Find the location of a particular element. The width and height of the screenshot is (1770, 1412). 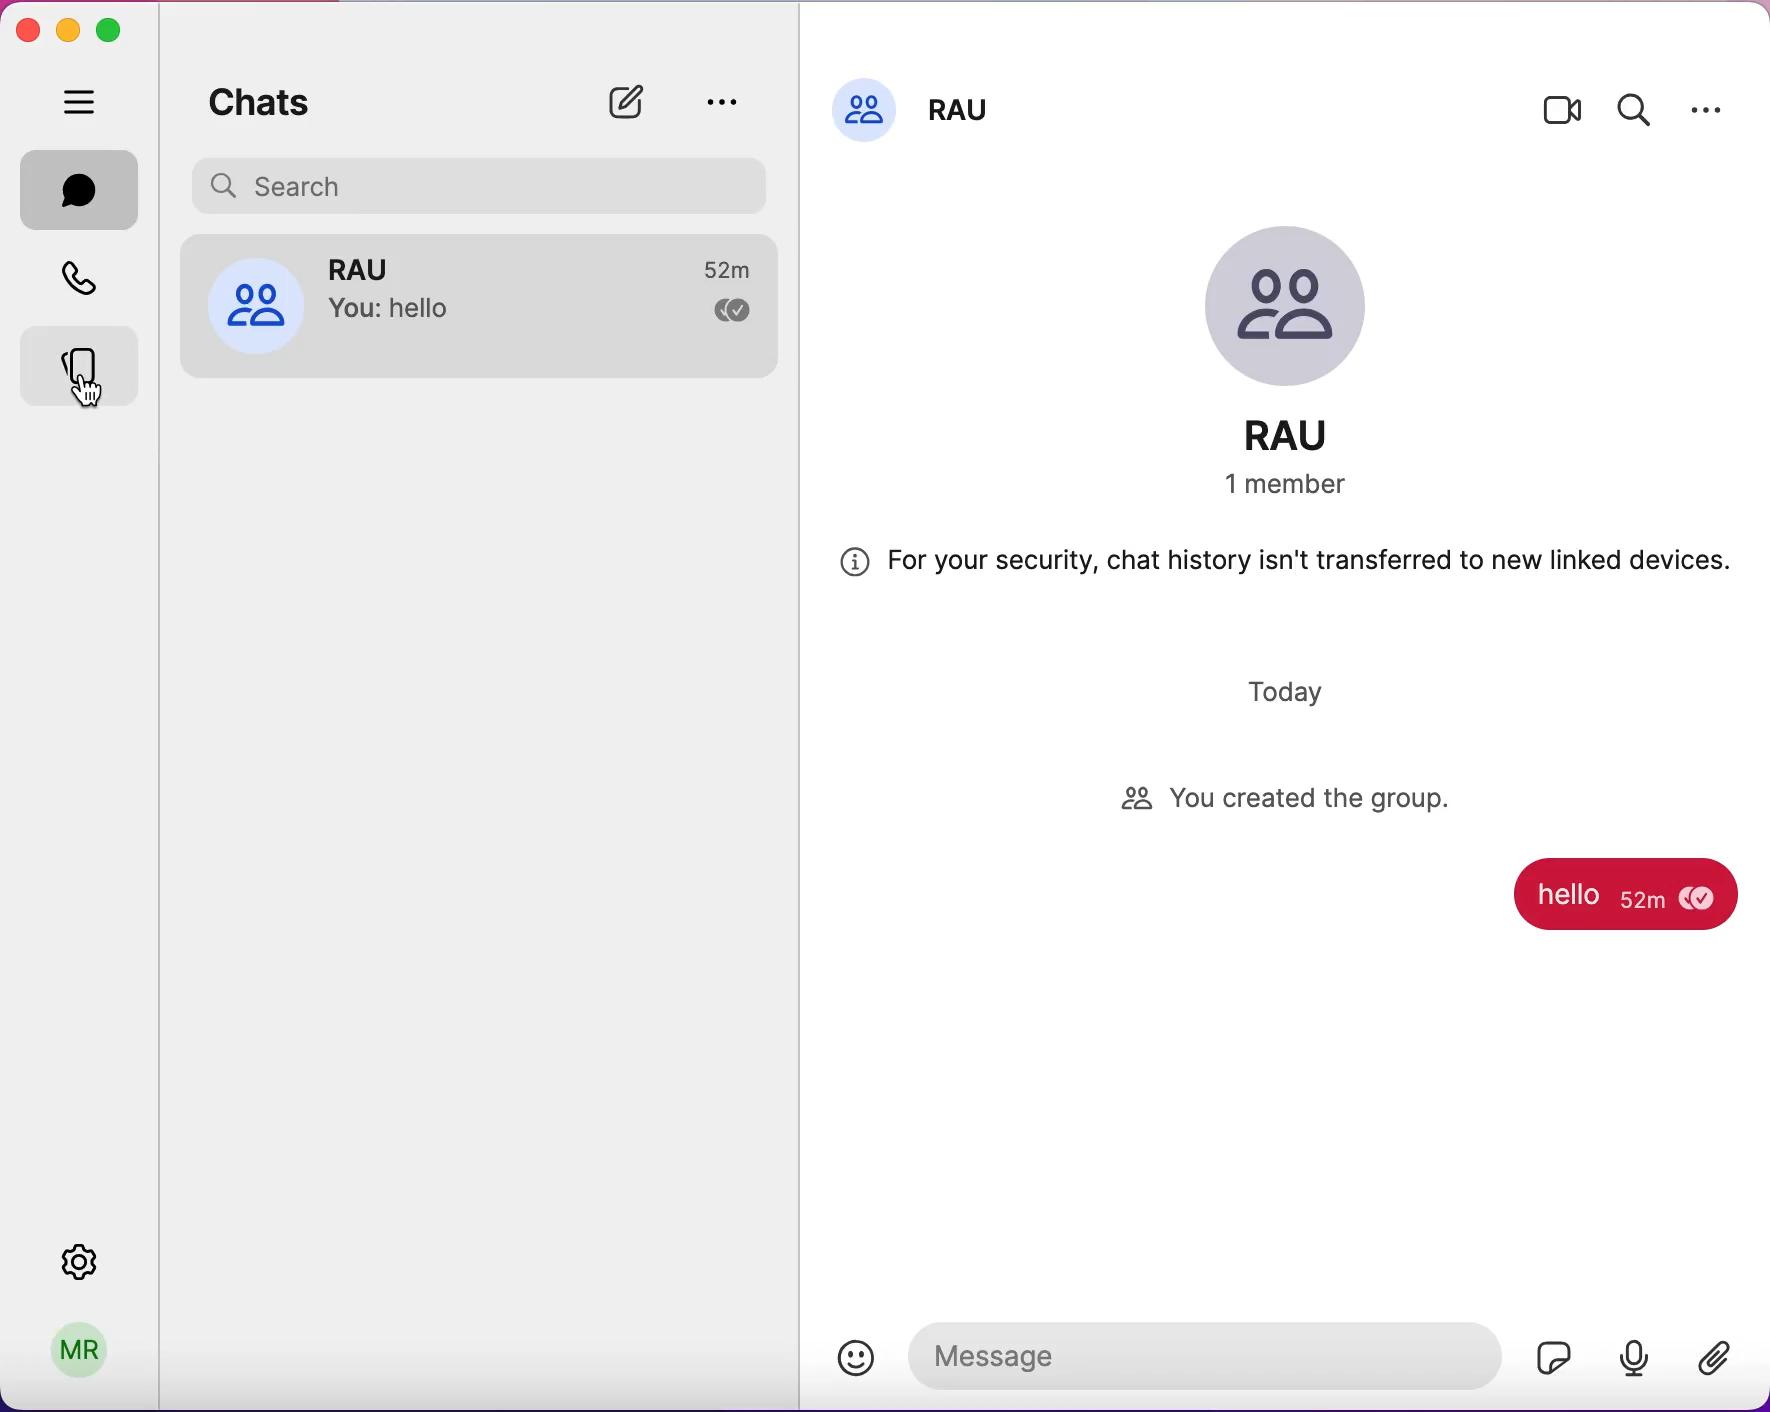

group name is located at coordinates (1310, 435).